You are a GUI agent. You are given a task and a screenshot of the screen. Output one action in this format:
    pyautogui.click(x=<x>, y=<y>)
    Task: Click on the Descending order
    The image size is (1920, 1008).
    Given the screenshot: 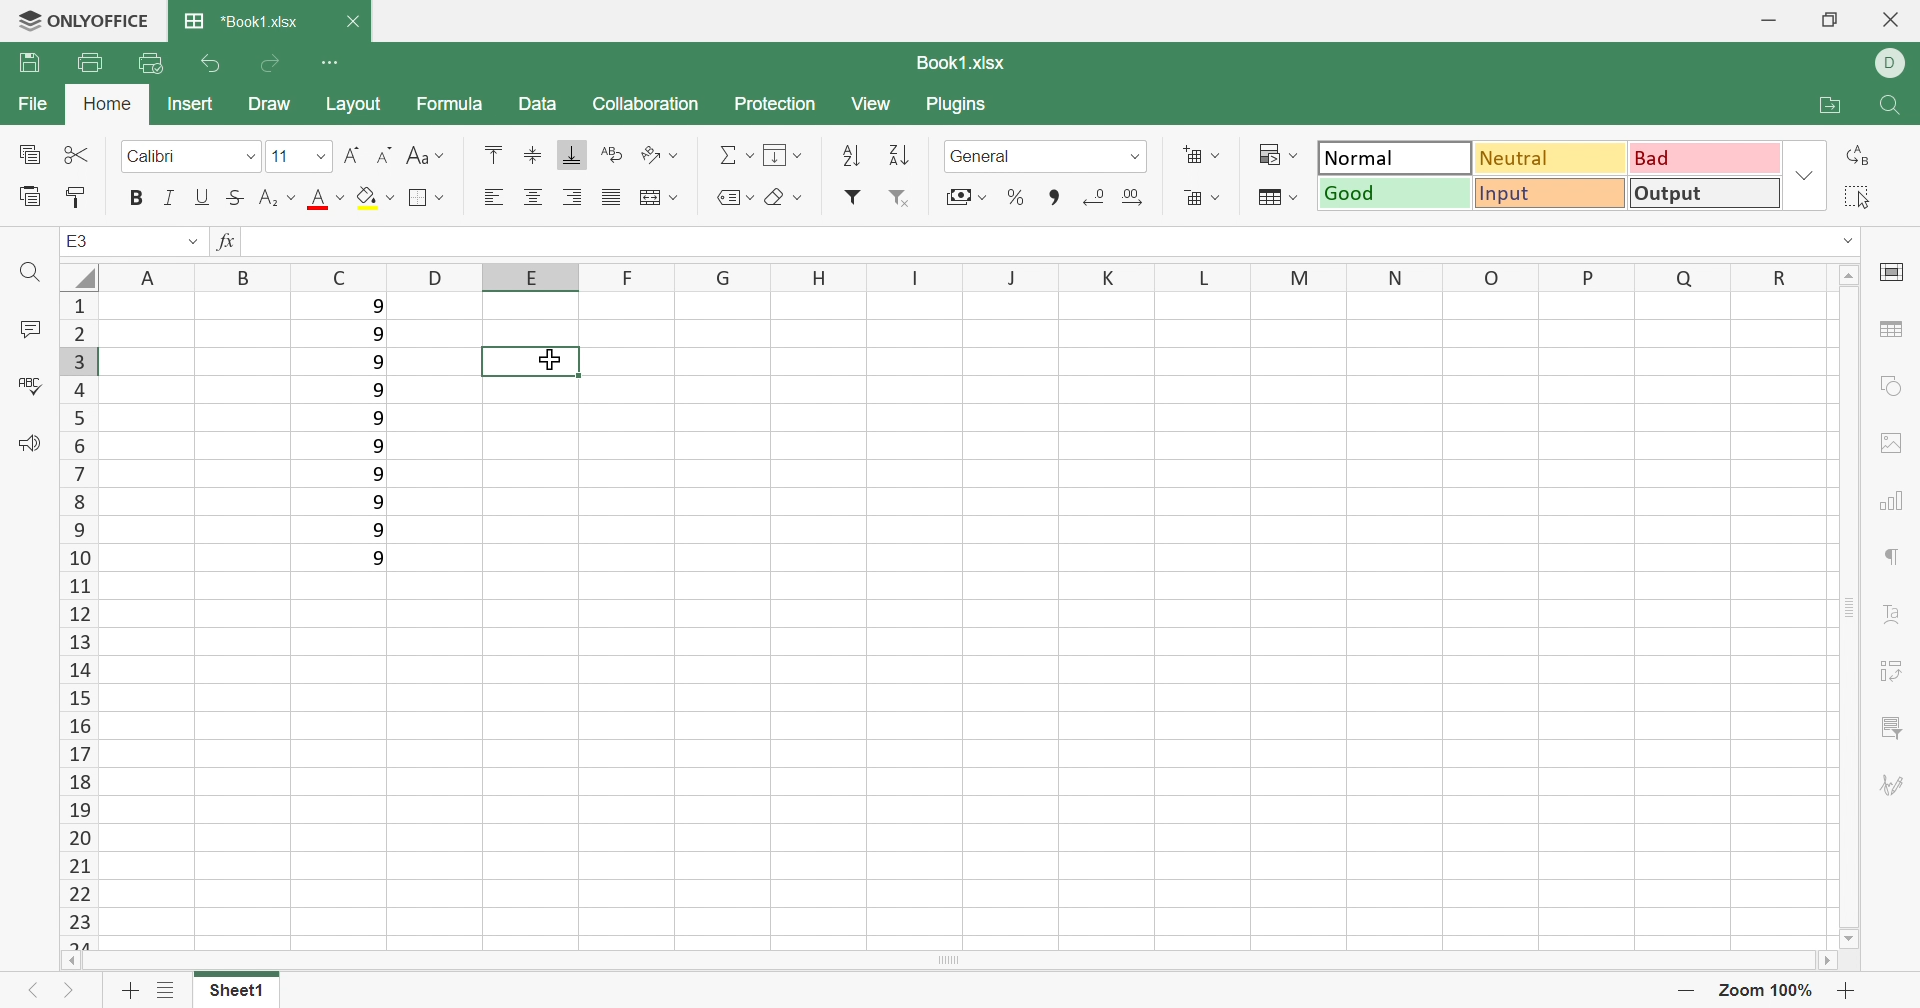 What is the action you would take?
    pyautogui.click(x=901, y=153)
    